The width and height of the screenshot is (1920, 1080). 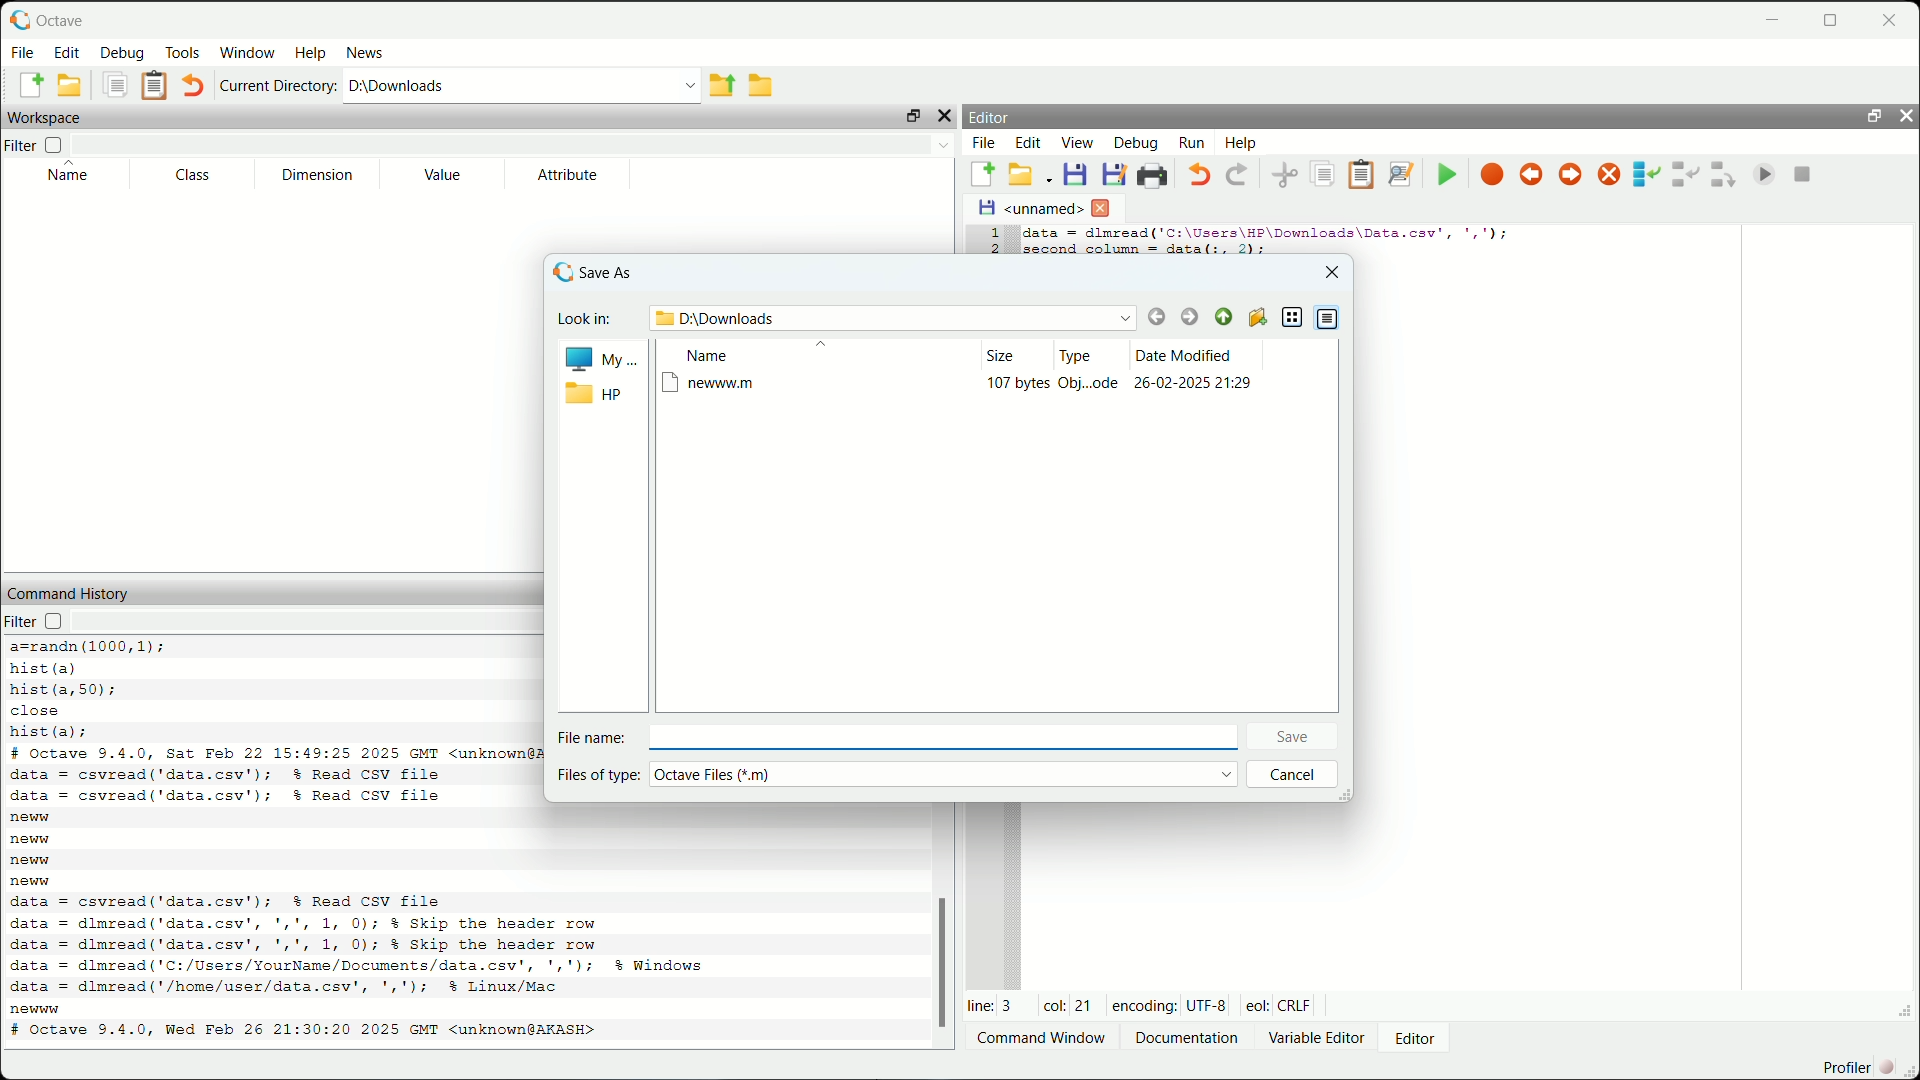 I want to click on maximize, so click(x=1838, y=15).